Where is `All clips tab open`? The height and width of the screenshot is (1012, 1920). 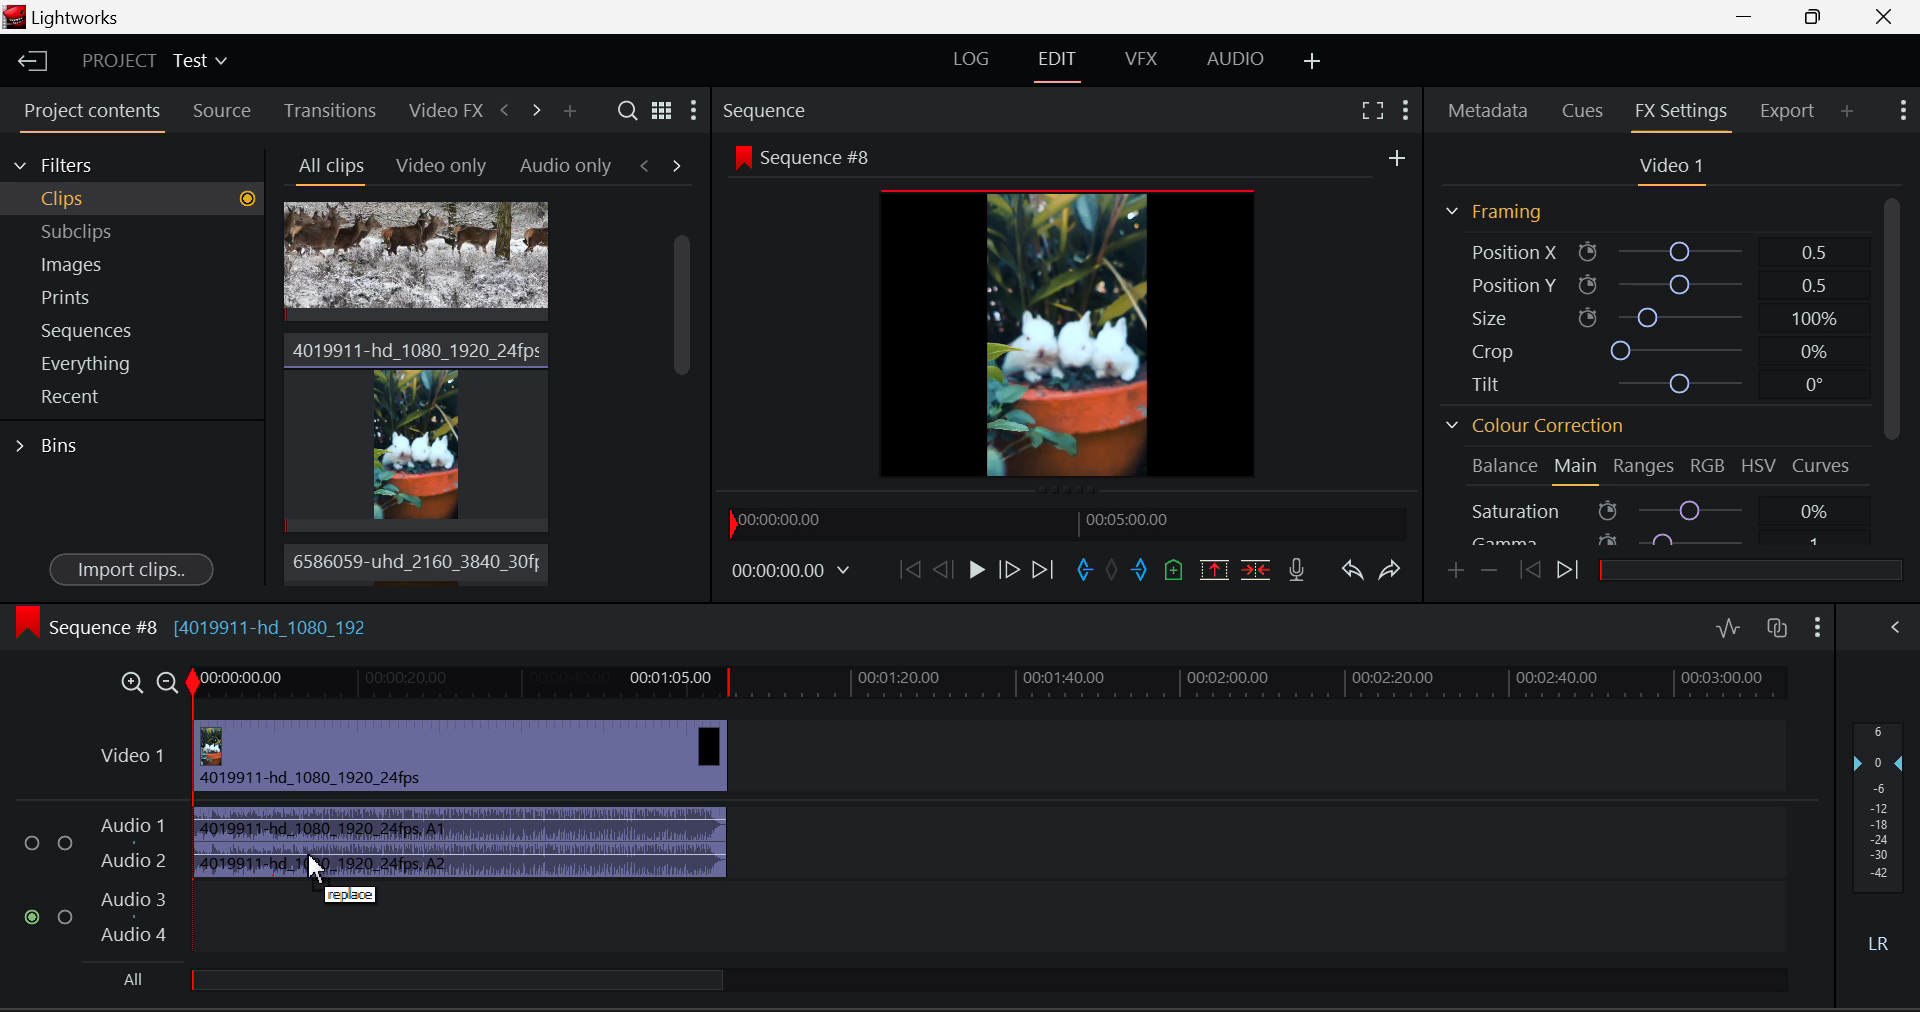 All clips tab open is located at coordinates (326, 168).